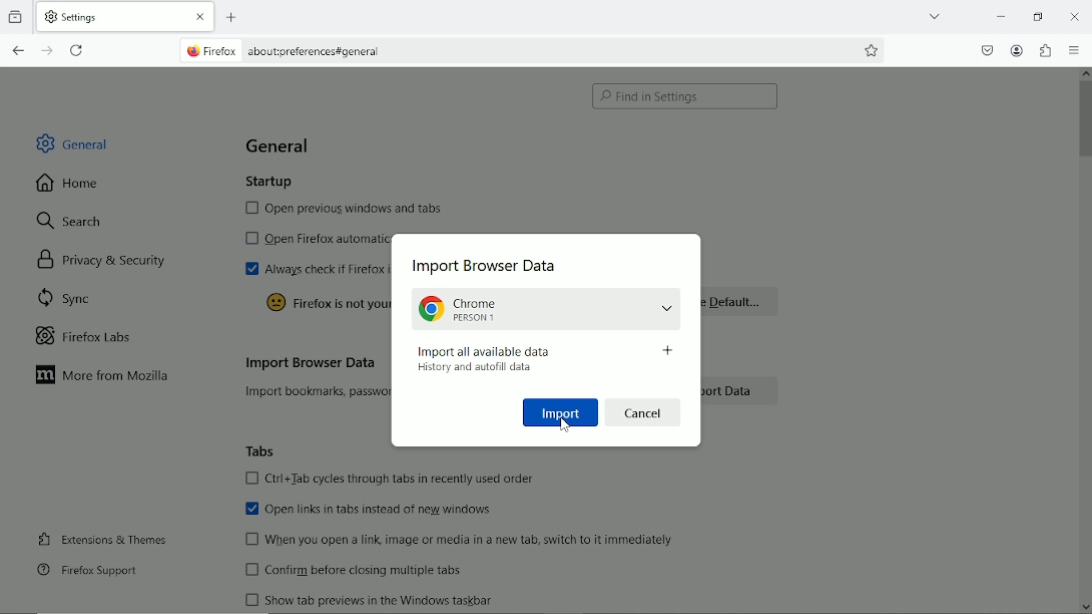 This screenshot has height=614, width=1092. What do you see at coordinates (935, 15) in the screenshot?
I see `List all tabs` at bounding box center [935, 15].